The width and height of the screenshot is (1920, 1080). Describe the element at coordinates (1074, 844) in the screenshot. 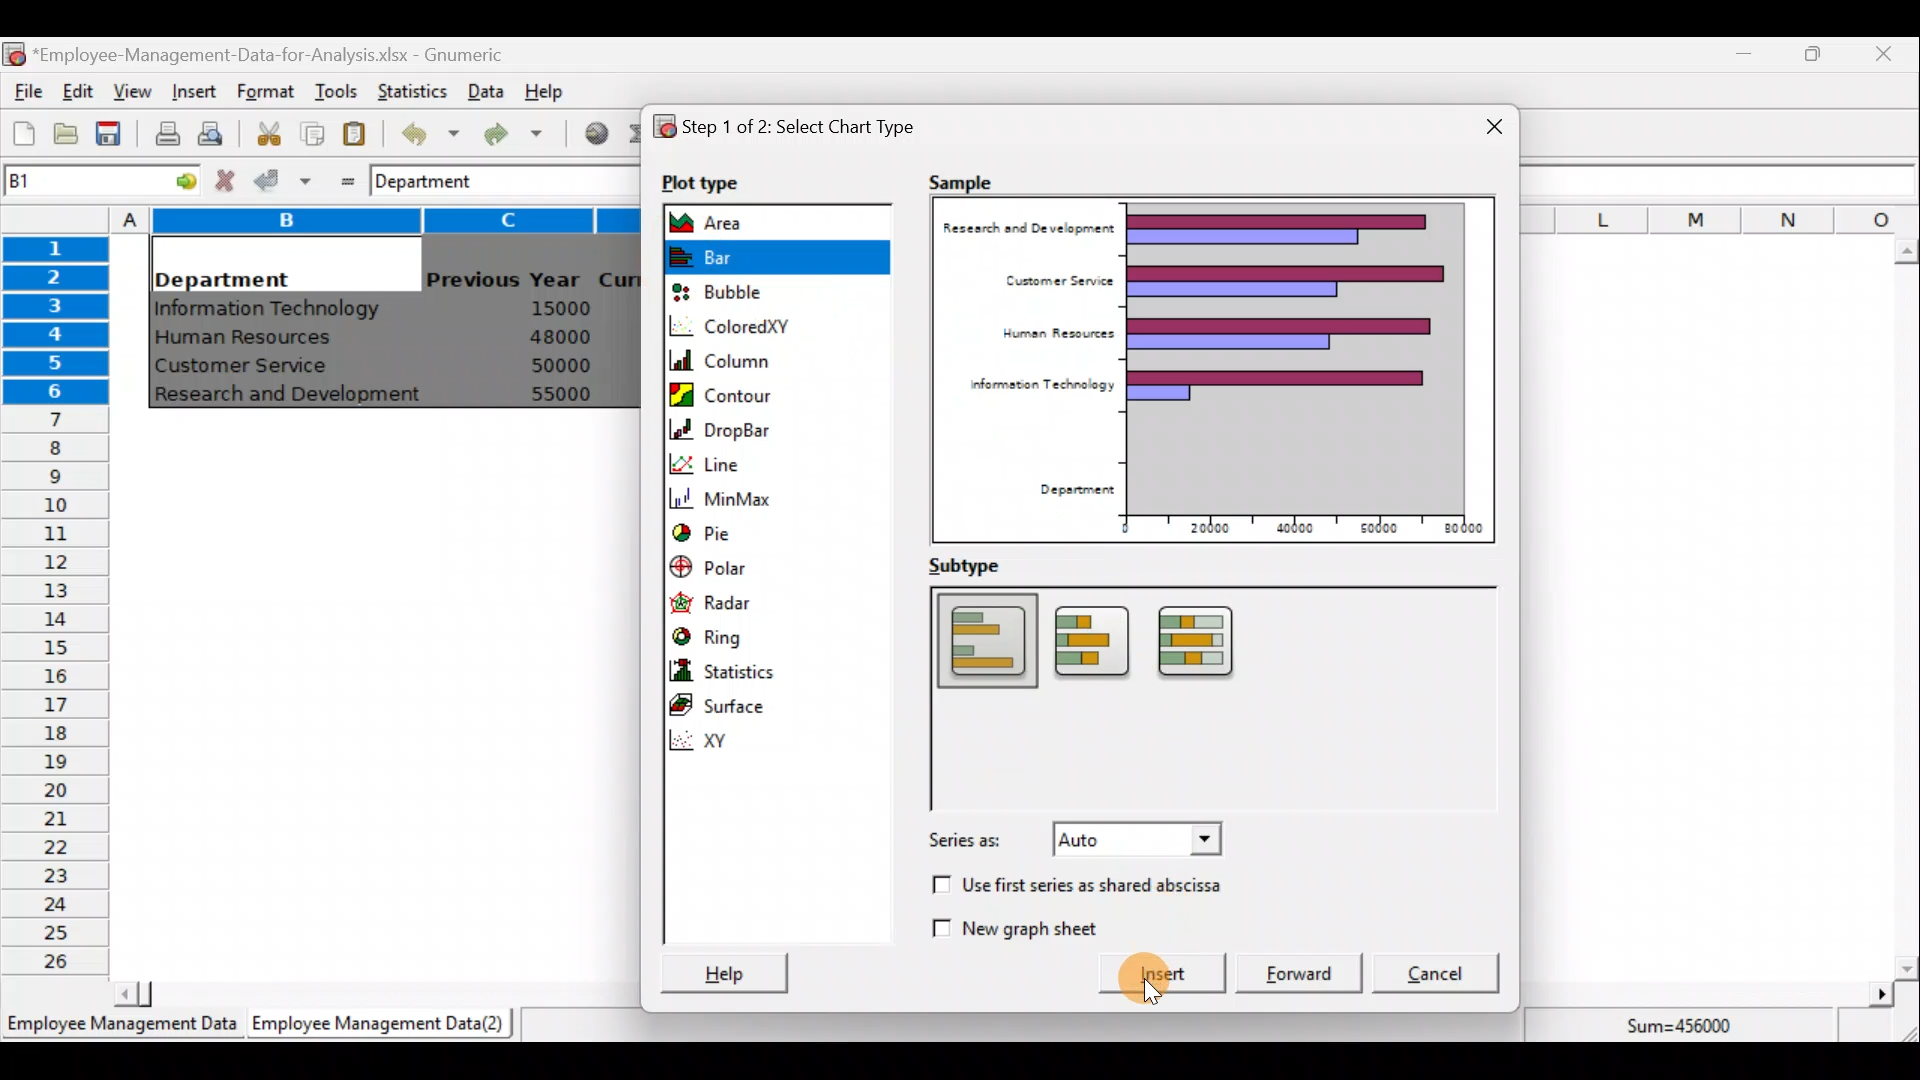

I see `Series as` at that location.